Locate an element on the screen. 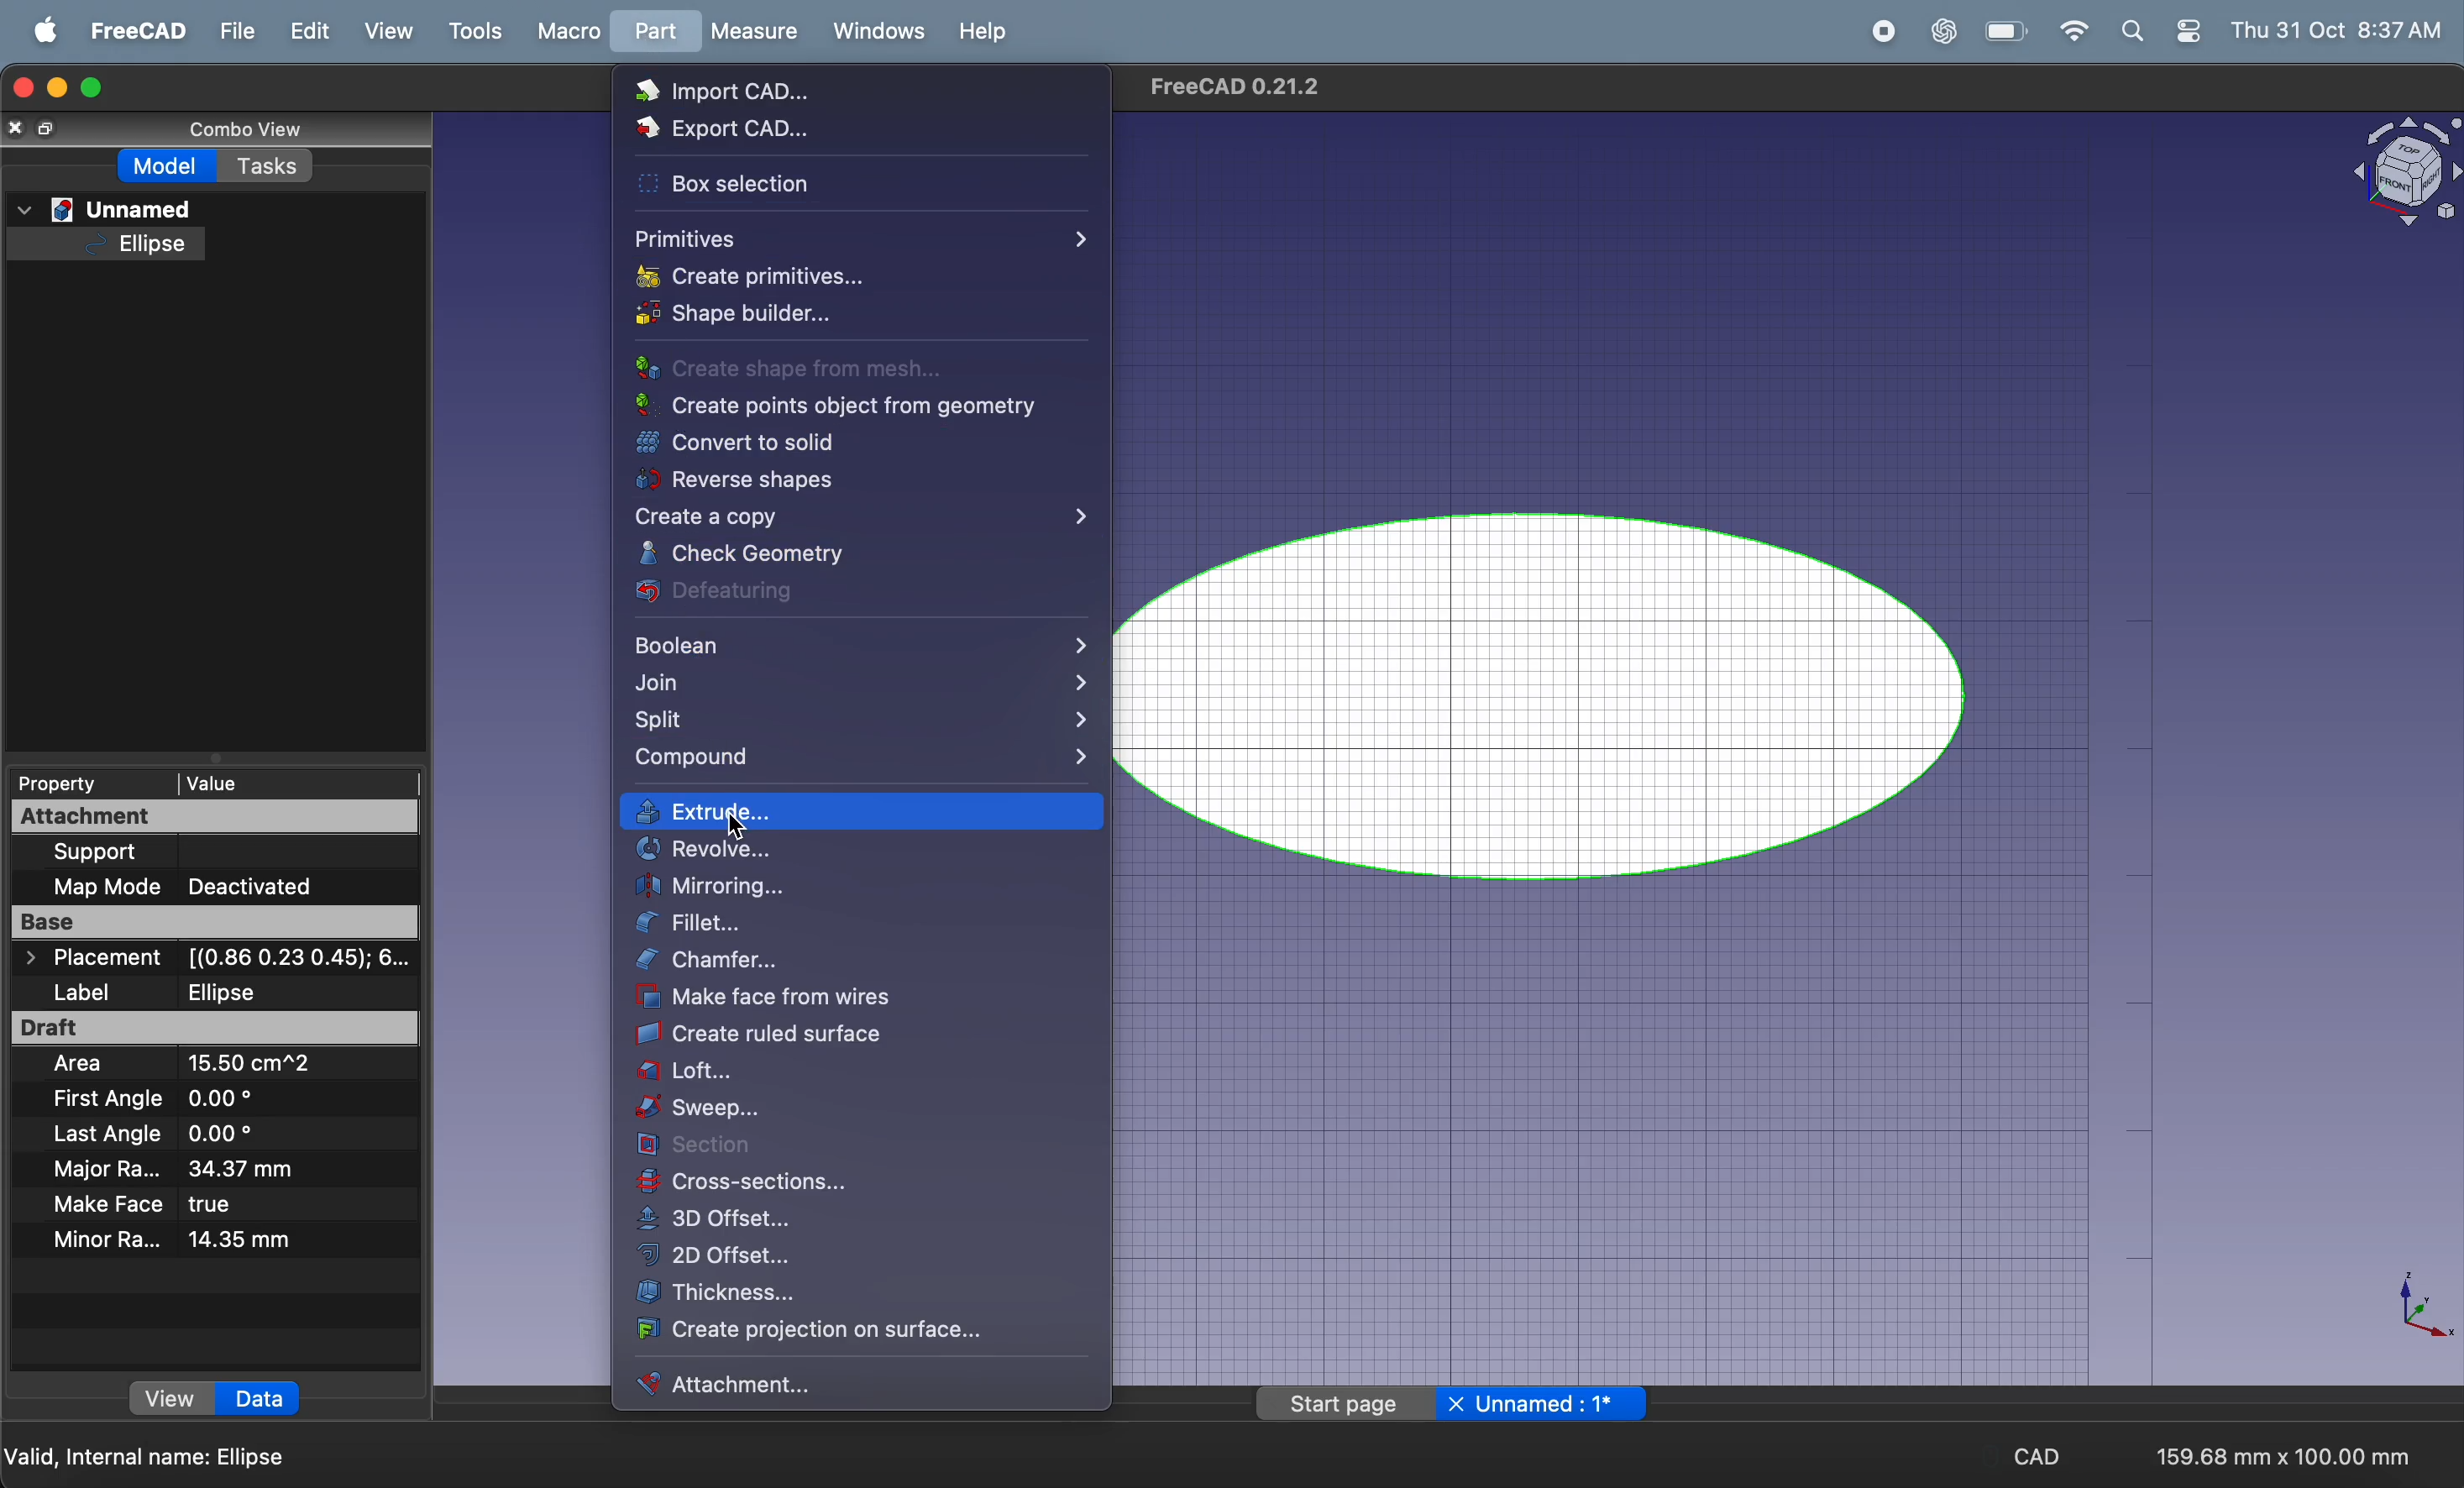 This screenshot has height=1488, width=2464. windows is located at coordinates (874, 32).